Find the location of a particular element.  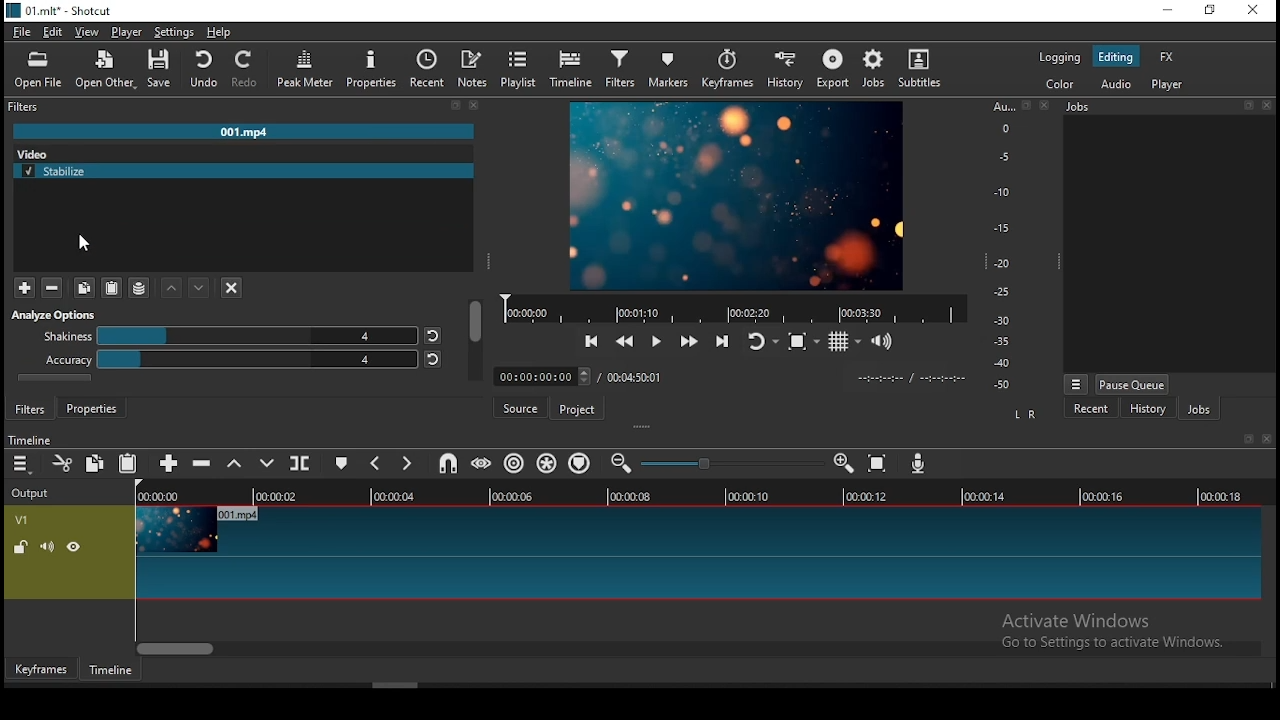

close menu is located at coordinates (472, 105).